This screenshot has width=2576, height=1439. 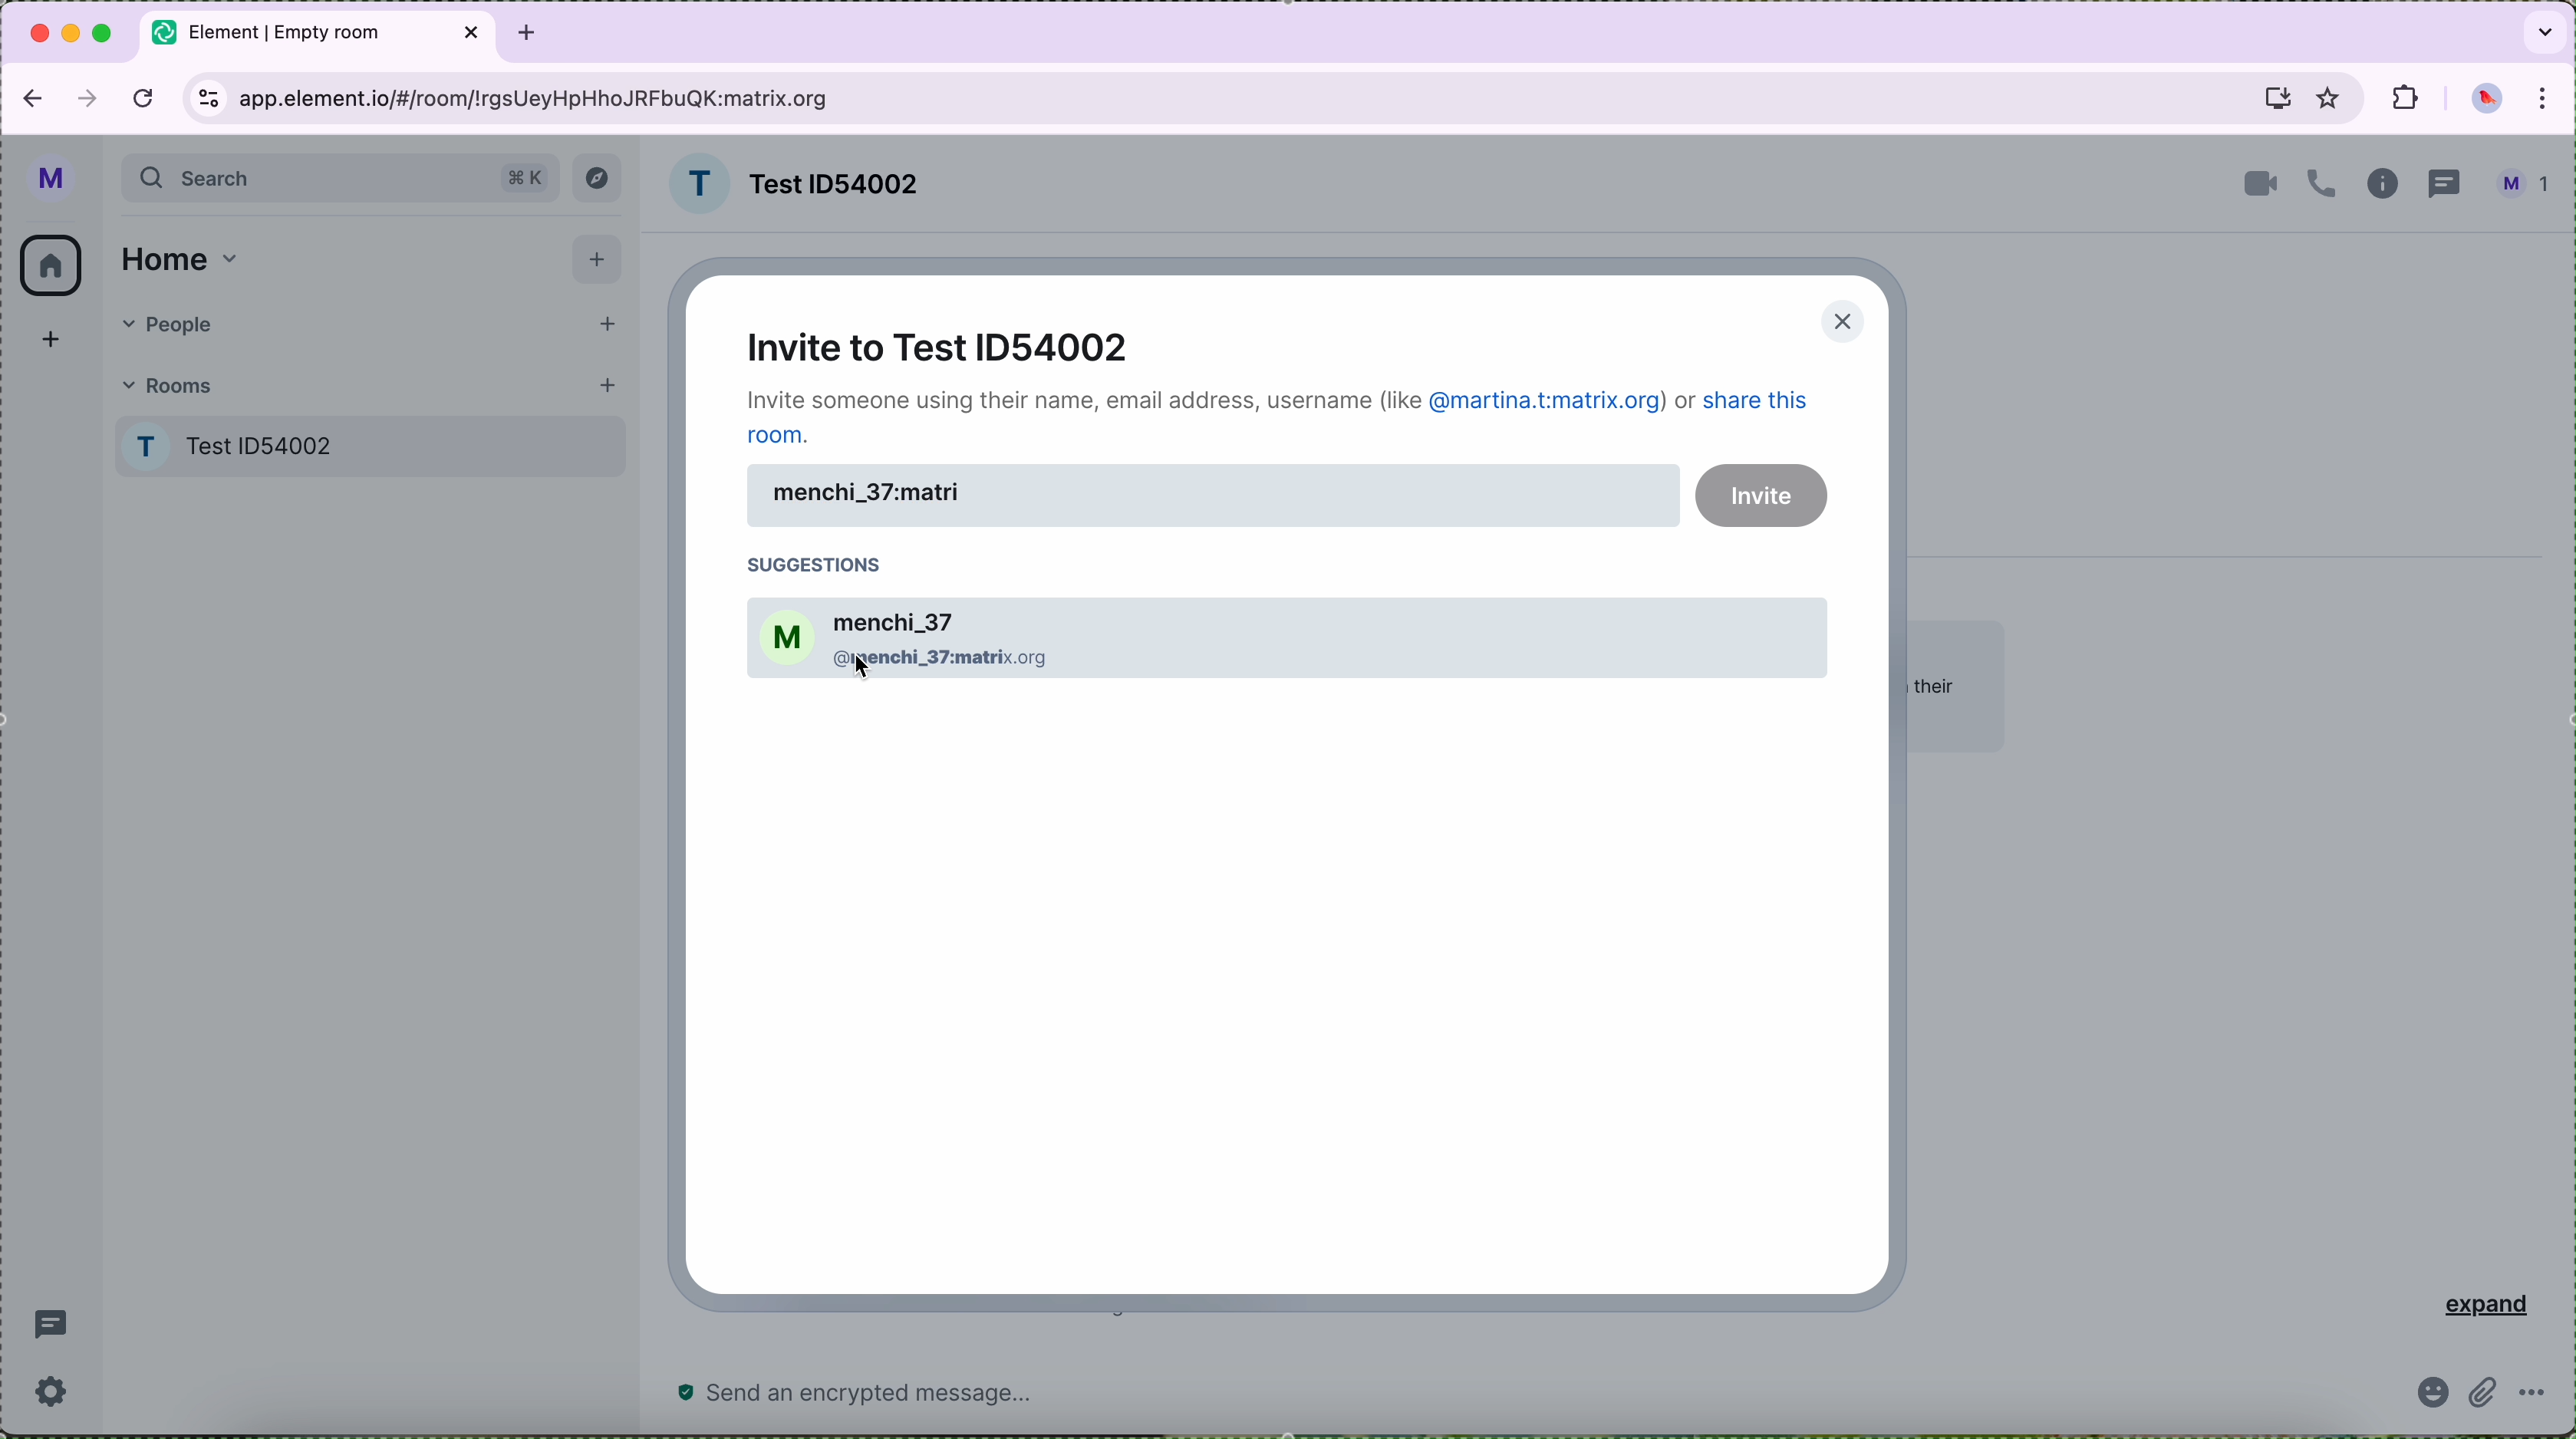 I want to click on tab, so click(x=320, y=33).